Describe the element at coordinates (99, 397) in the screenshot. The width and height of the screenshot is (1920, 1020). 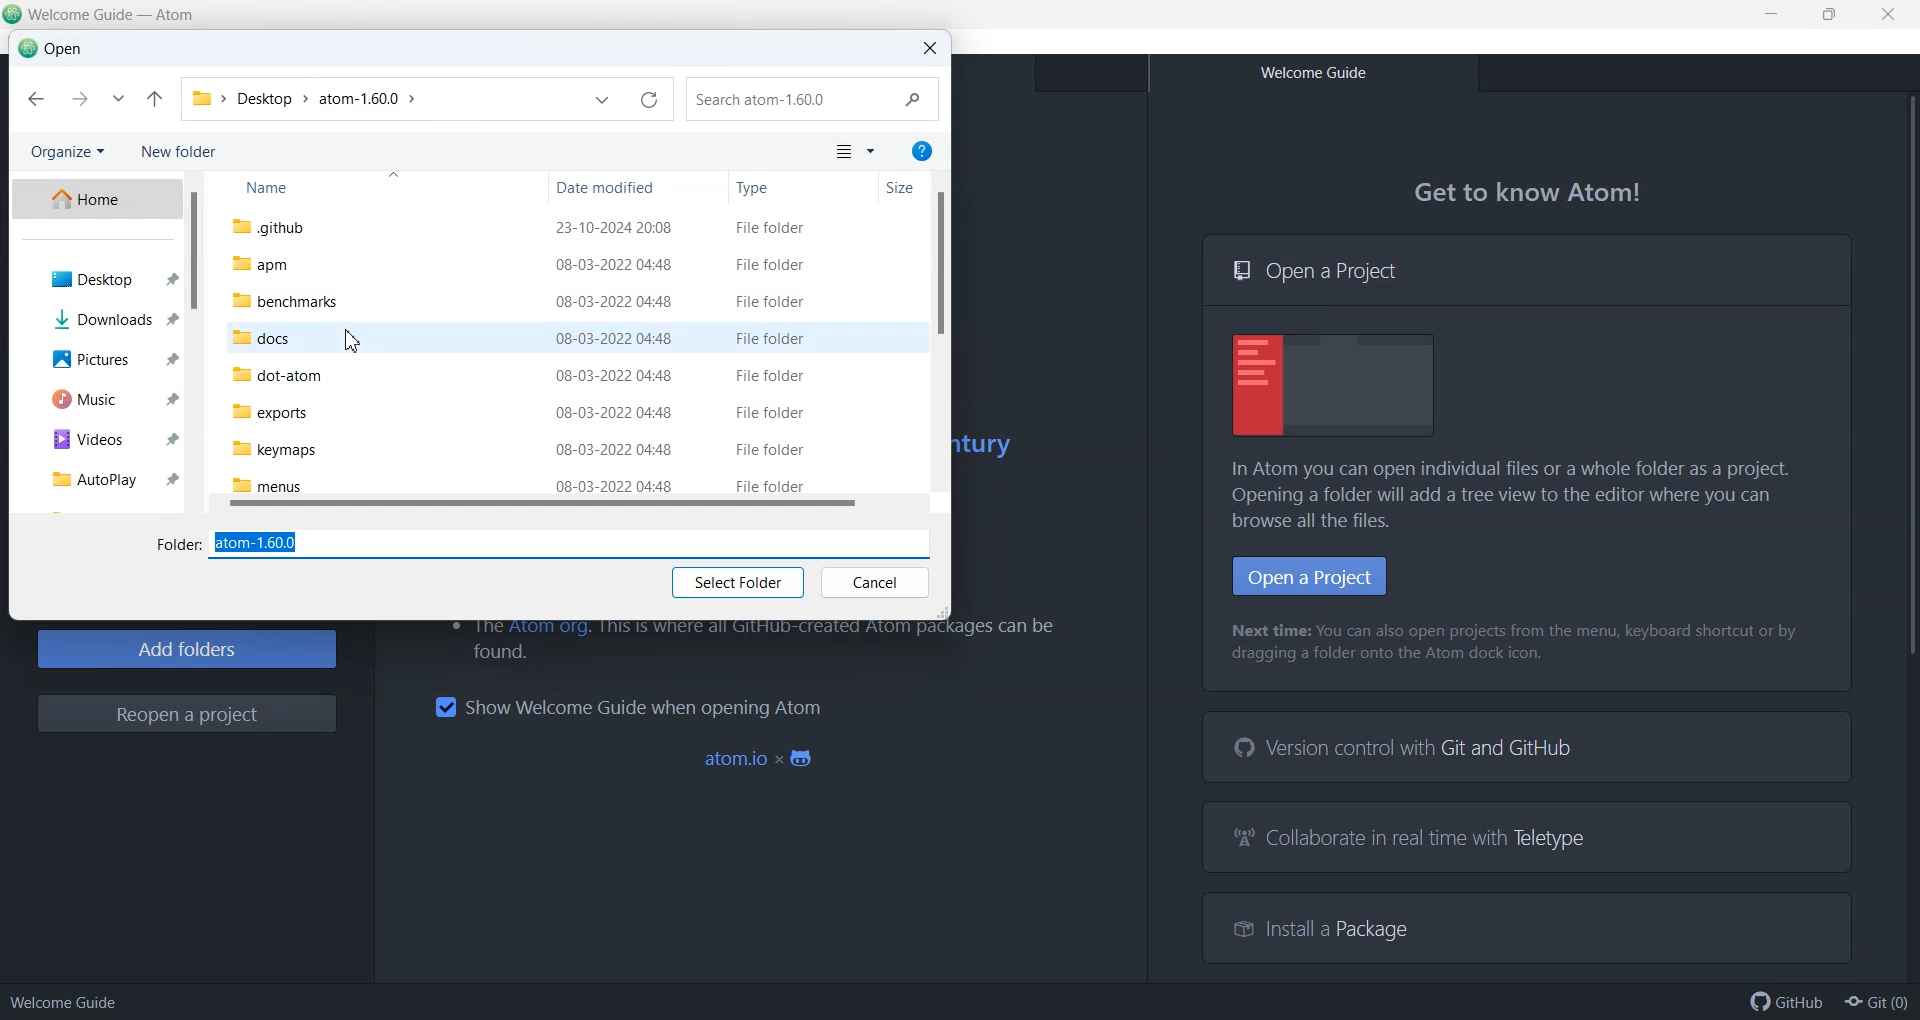
I see `Music` at that location.